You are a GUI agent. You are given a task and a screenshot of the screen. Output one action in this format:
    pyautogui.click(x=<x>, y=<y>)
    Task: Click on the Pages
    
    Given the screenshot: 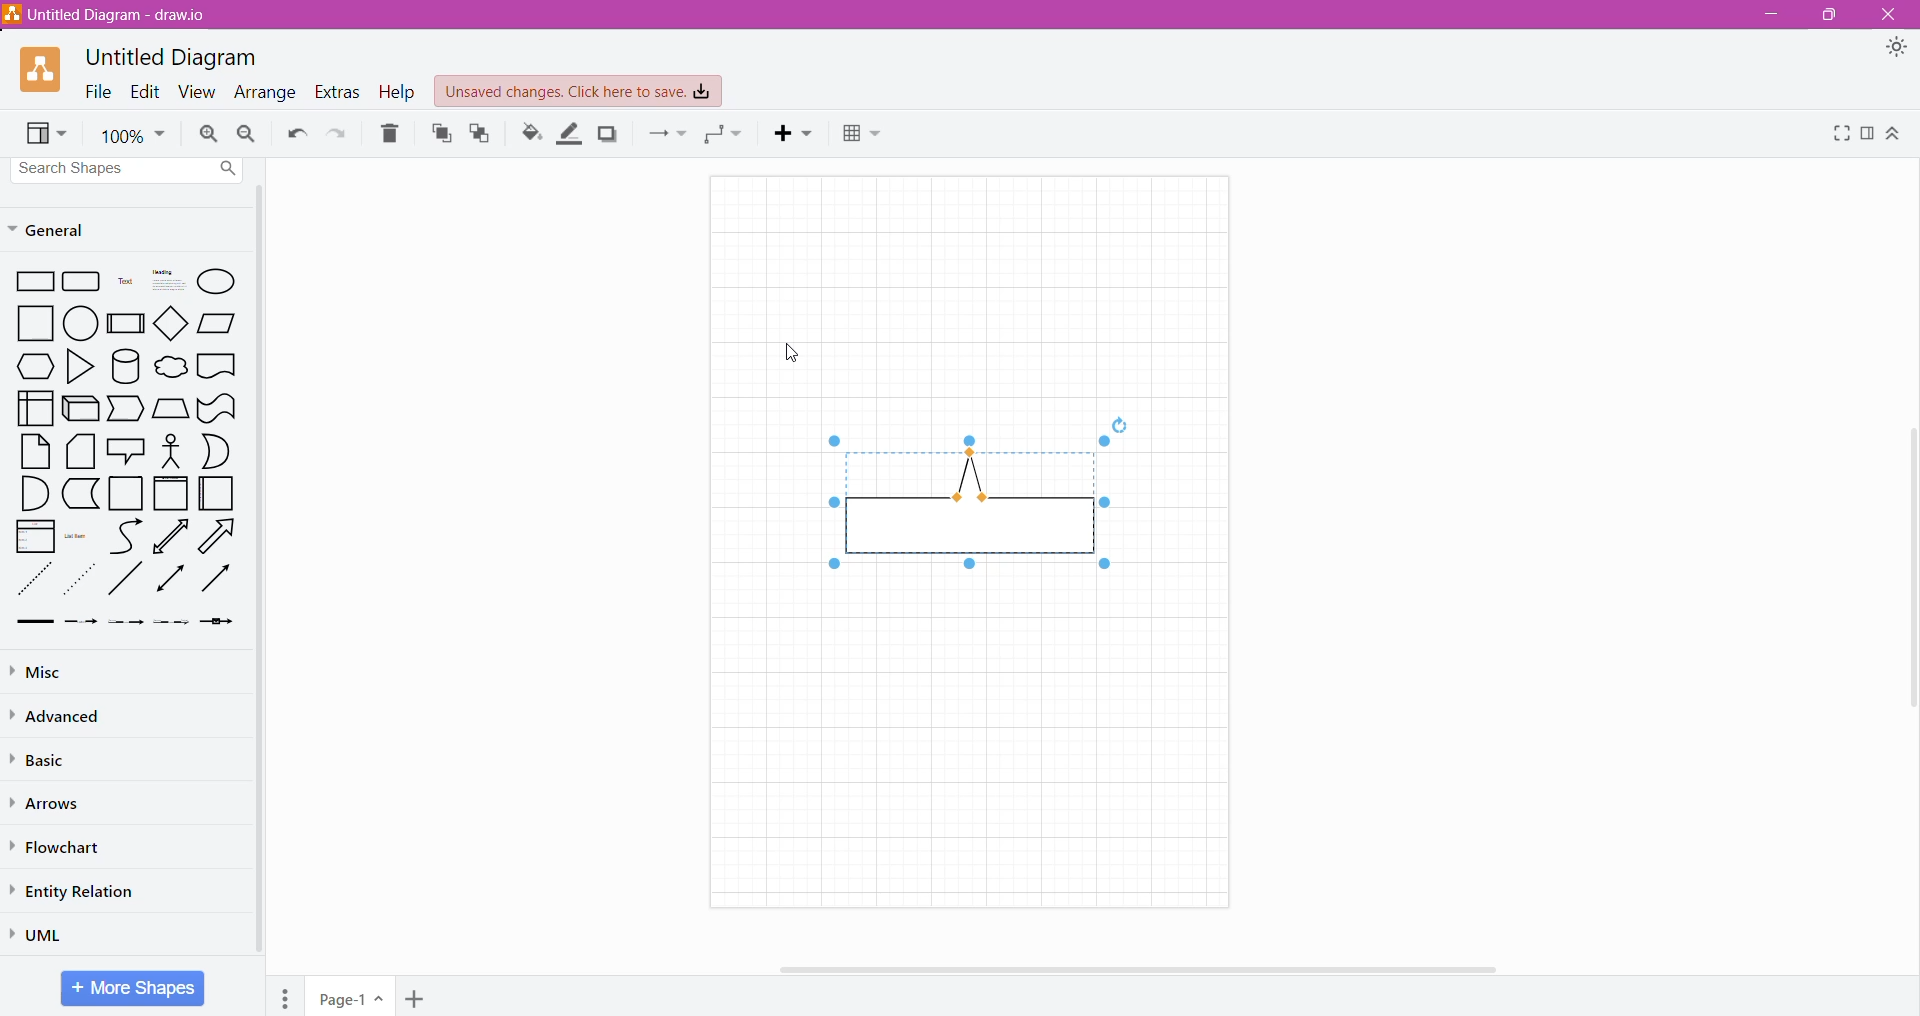 What is the action you would take?
    pyautogui.click(x=285, y=996)
    